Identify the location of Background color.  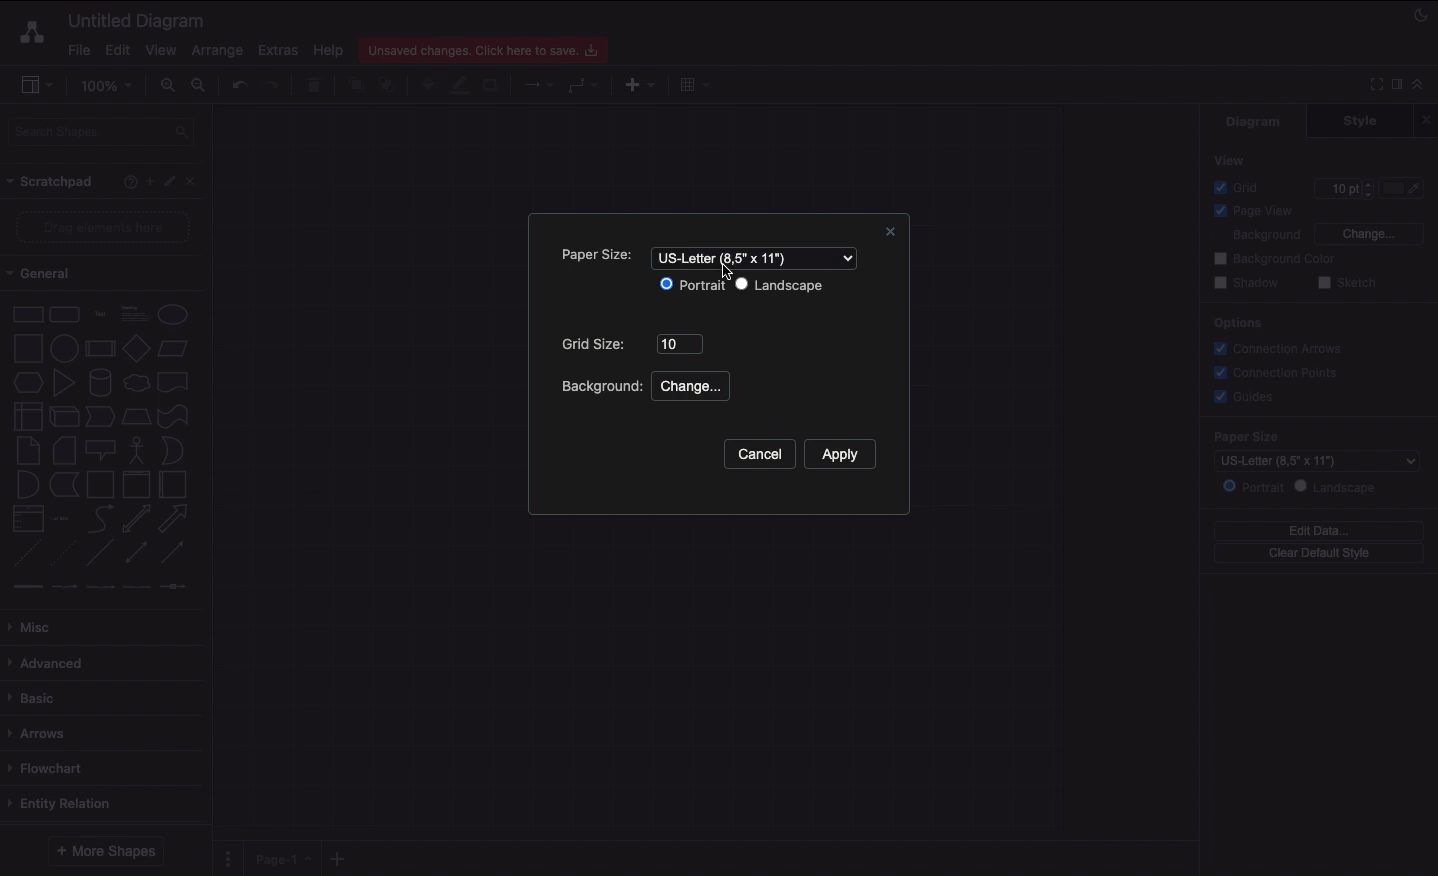
(1277, 259).